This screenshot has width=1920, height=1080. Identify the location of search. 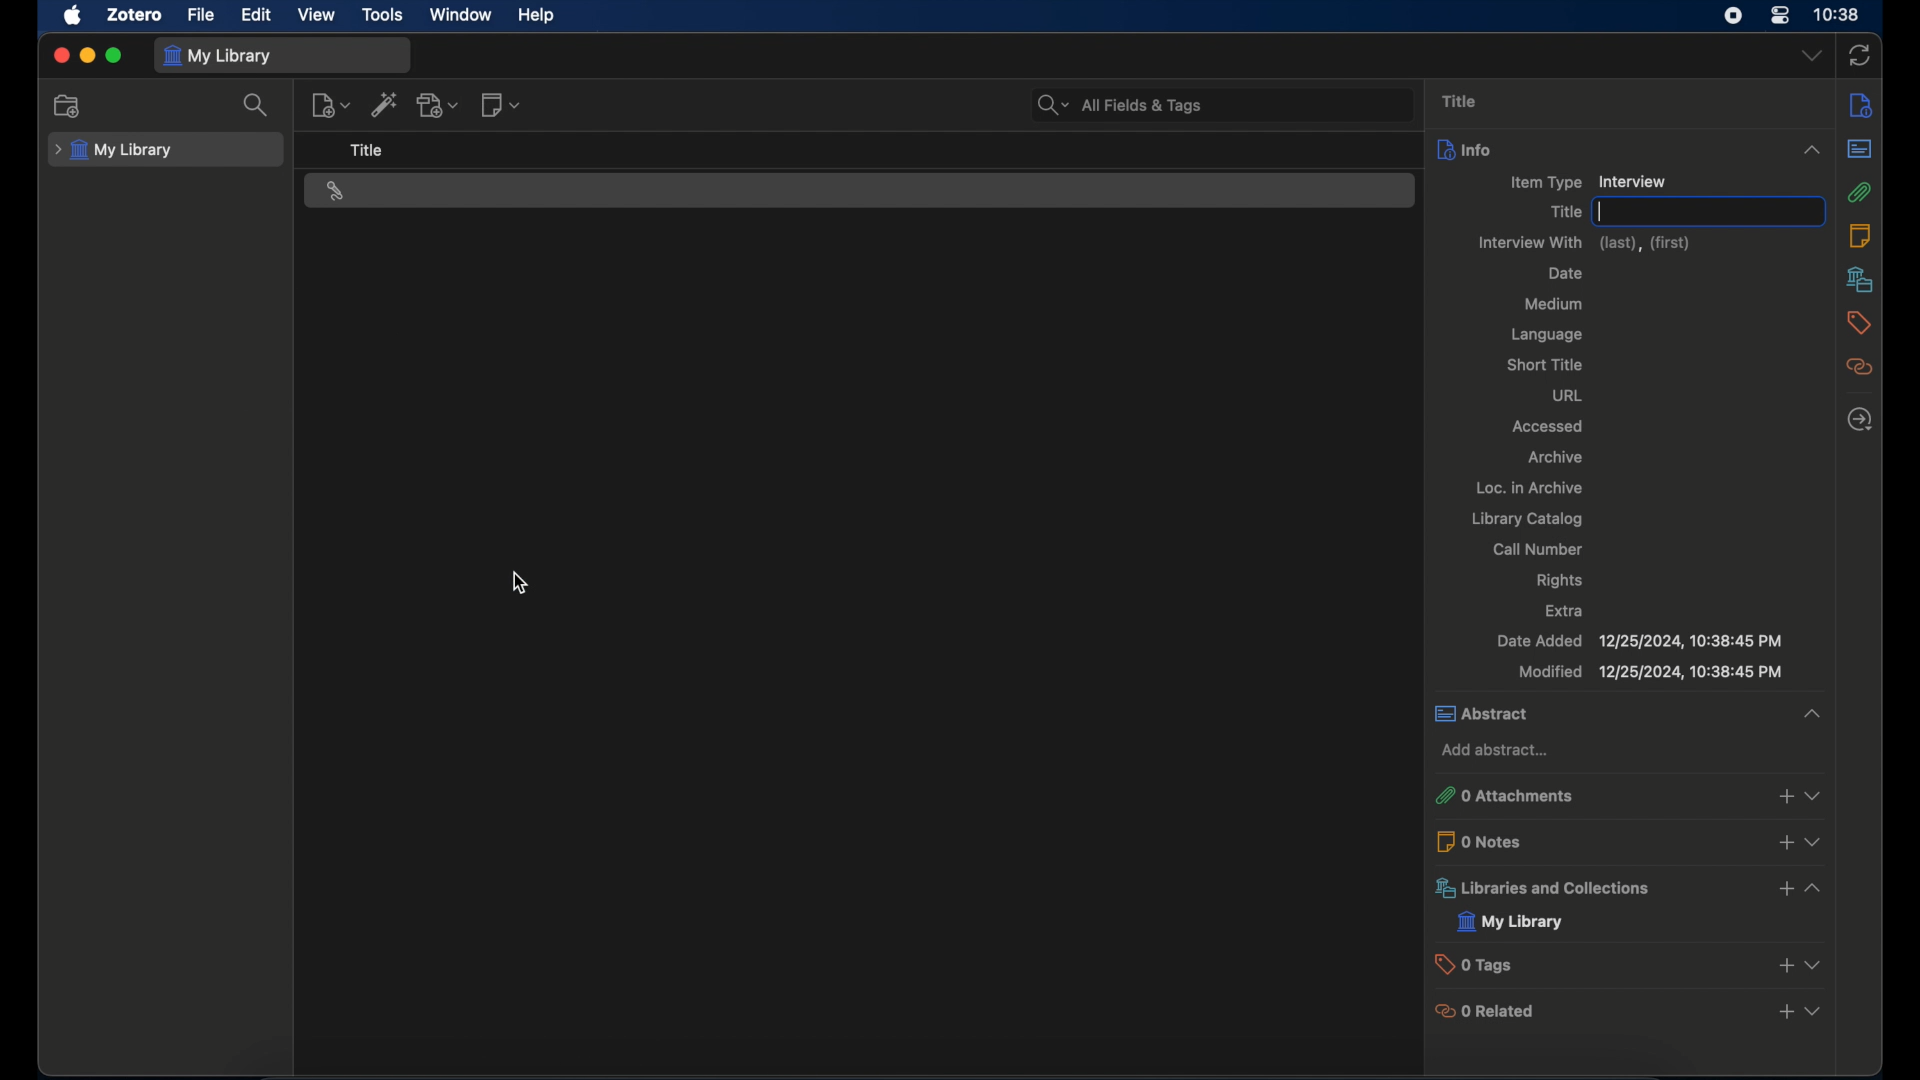
(256, 104).